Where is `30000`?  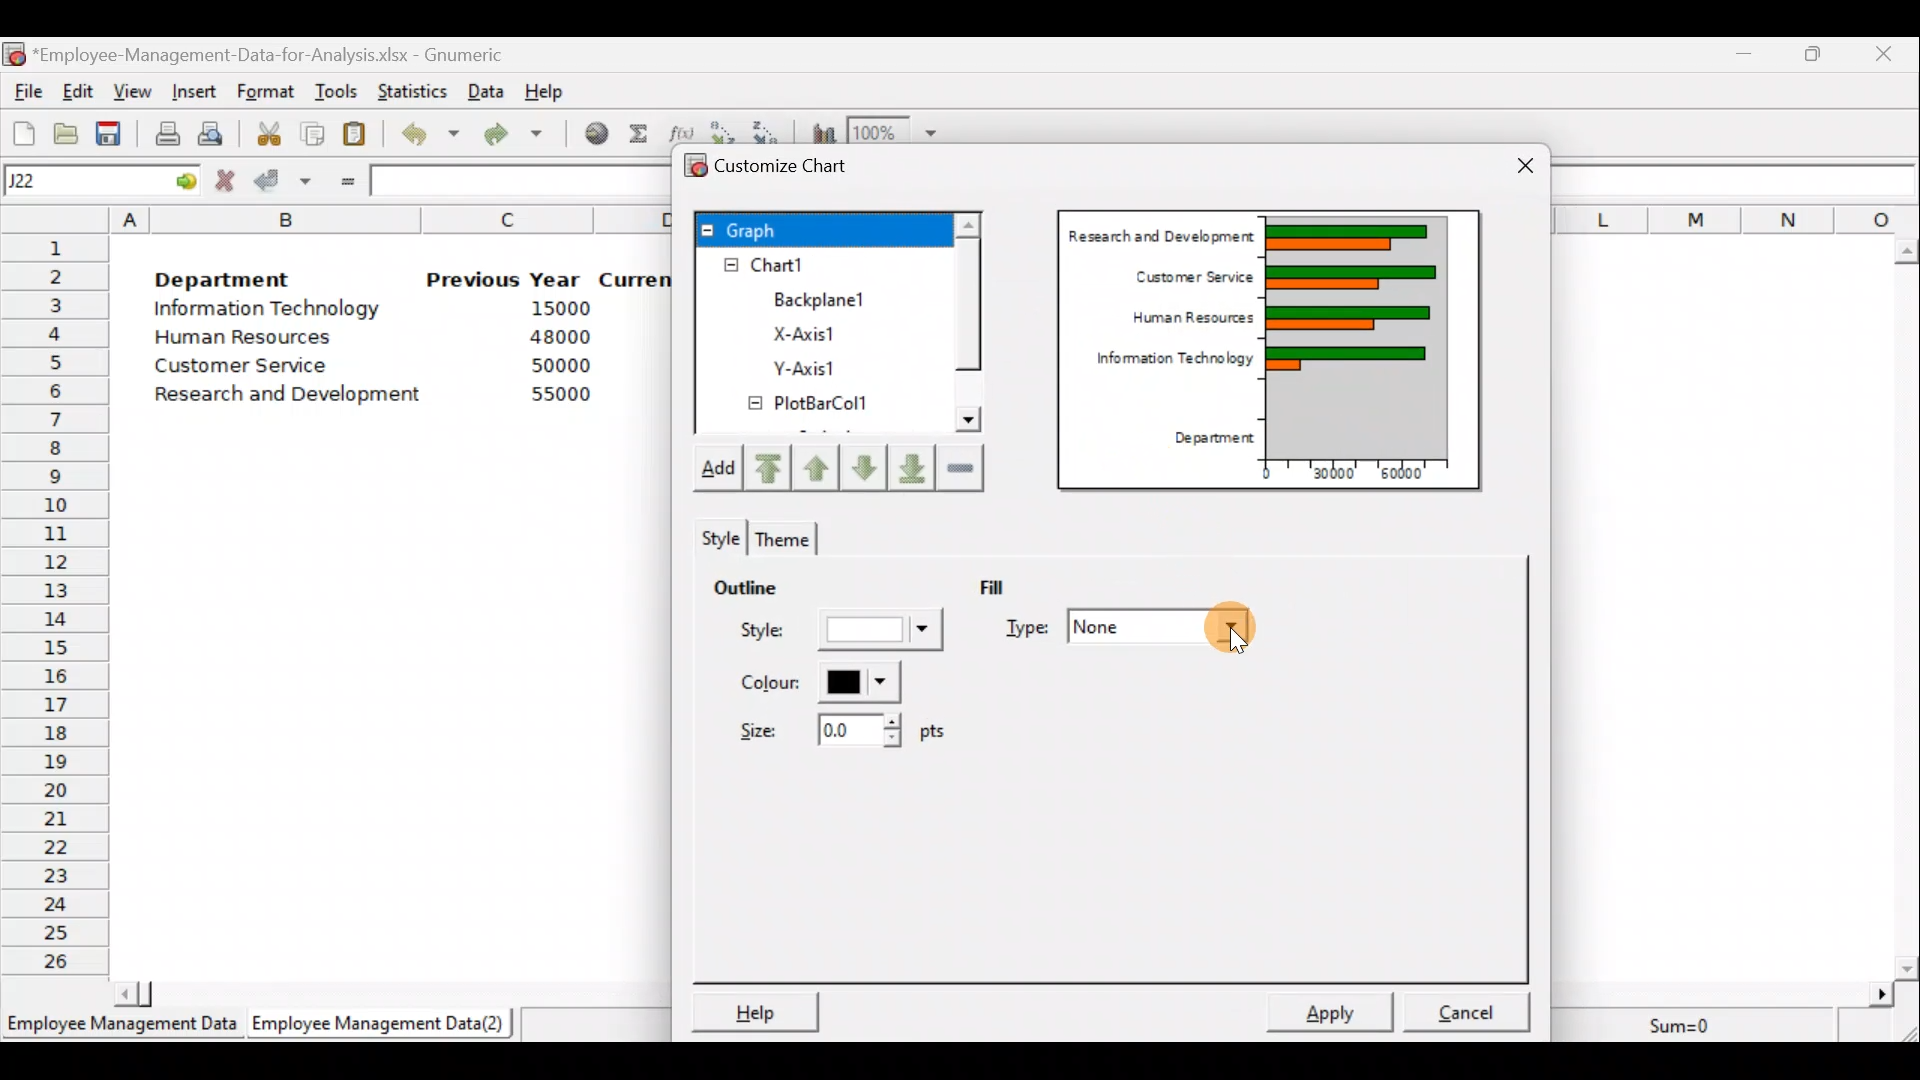 30000 is located at coordinates (1328, 476).